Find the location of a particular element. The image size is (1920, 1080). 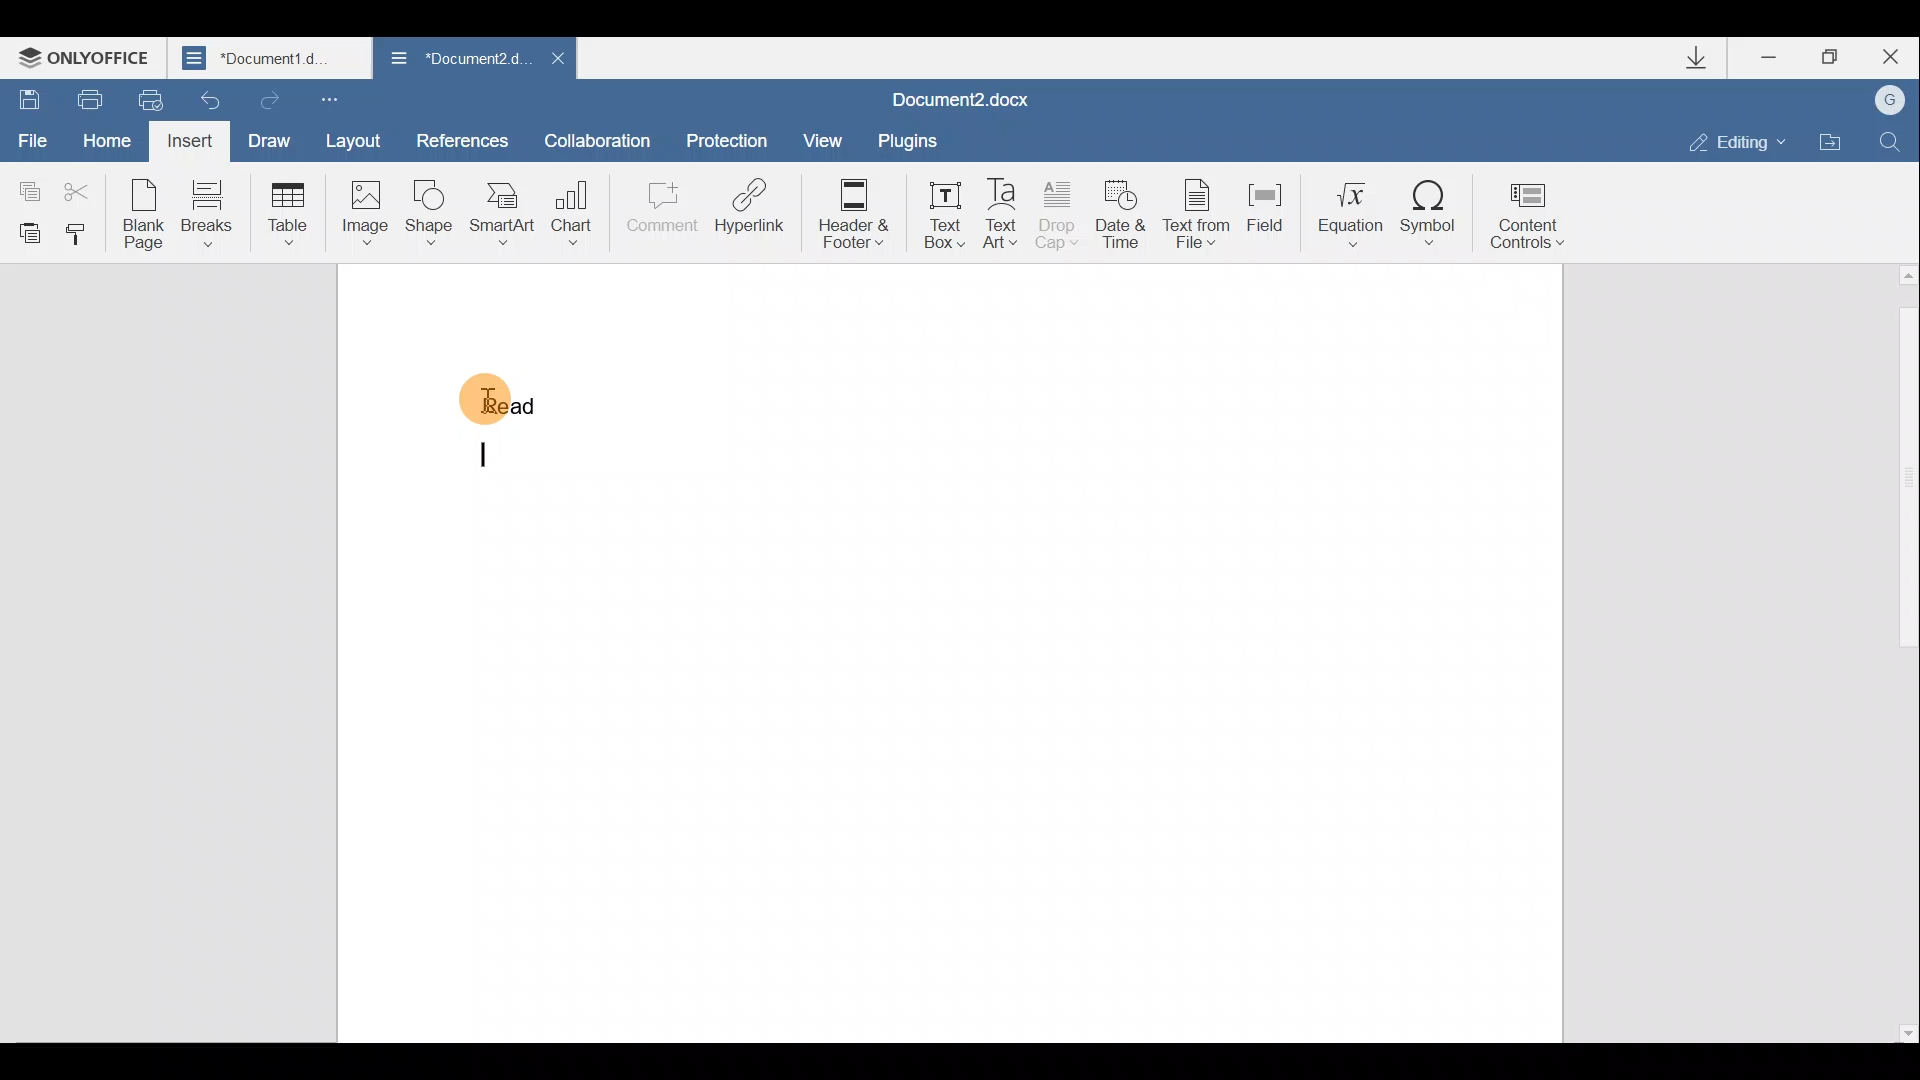

Minimize is located at coordinates (1770, 60).